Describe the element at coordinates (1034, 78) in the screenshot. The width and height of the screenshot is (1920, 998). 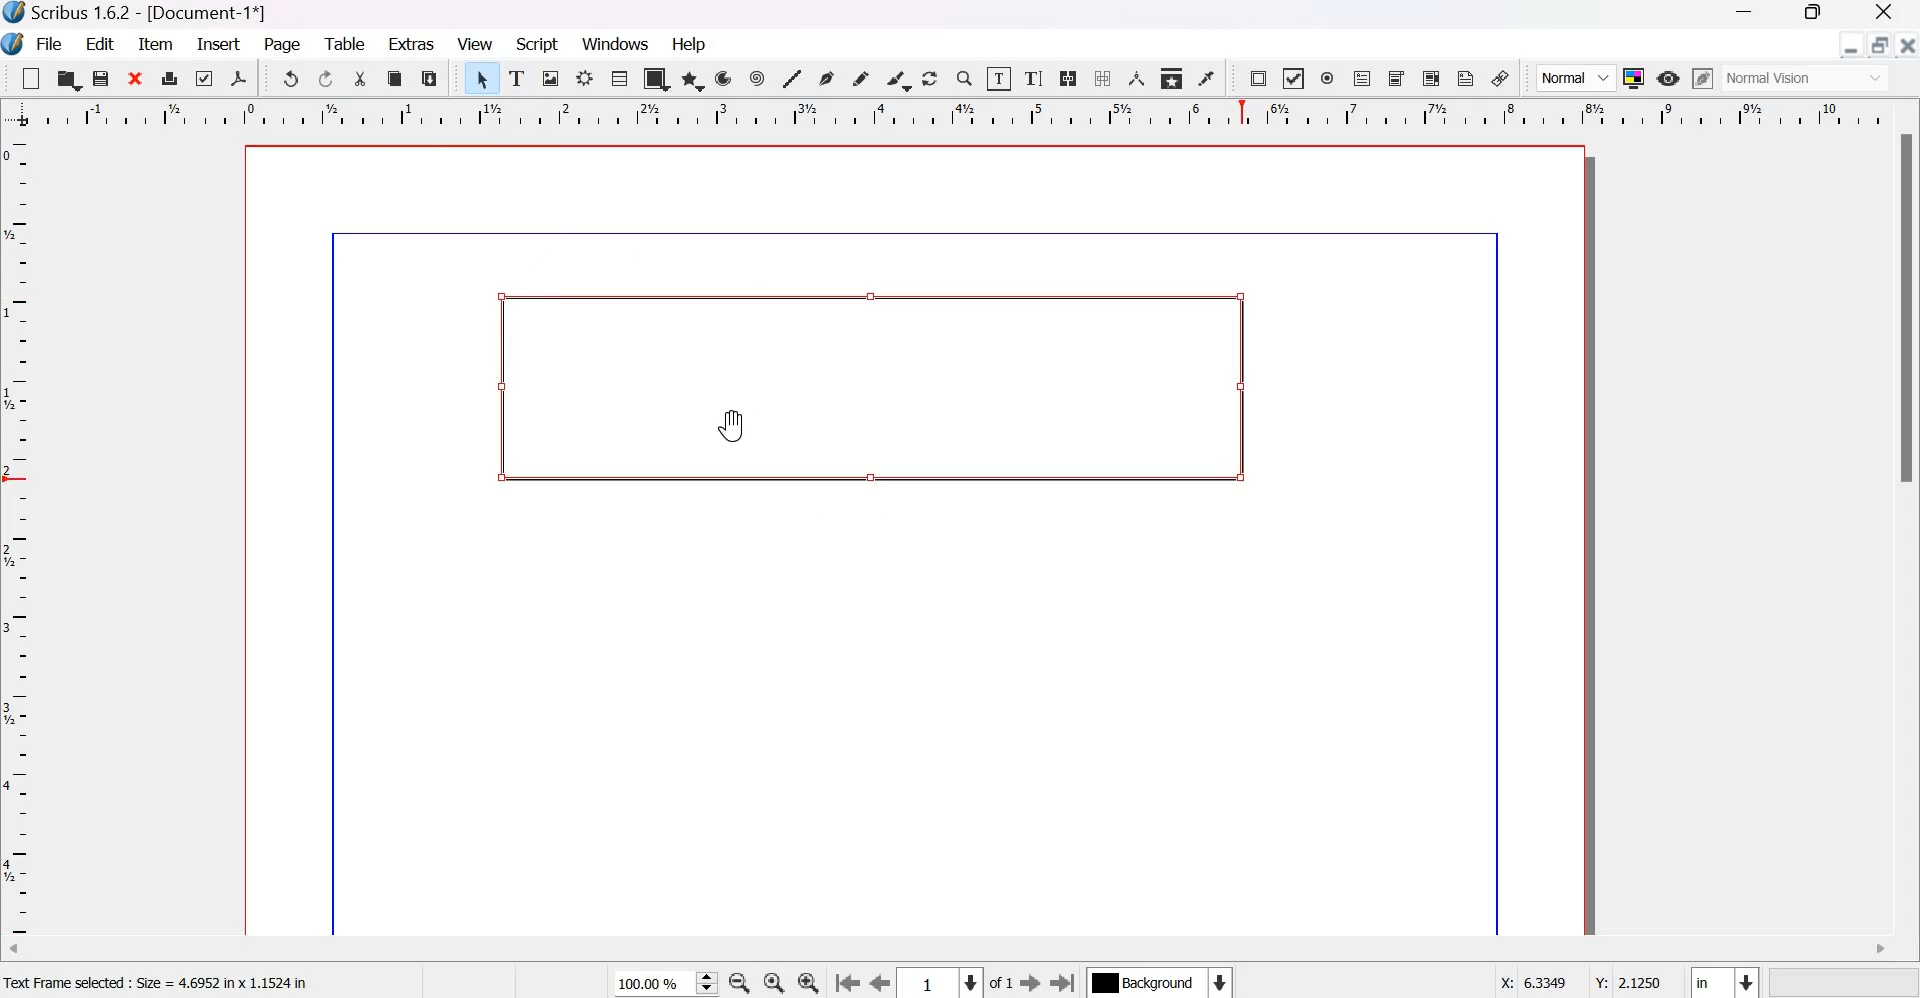
I see `edit text with story editor` at that location.